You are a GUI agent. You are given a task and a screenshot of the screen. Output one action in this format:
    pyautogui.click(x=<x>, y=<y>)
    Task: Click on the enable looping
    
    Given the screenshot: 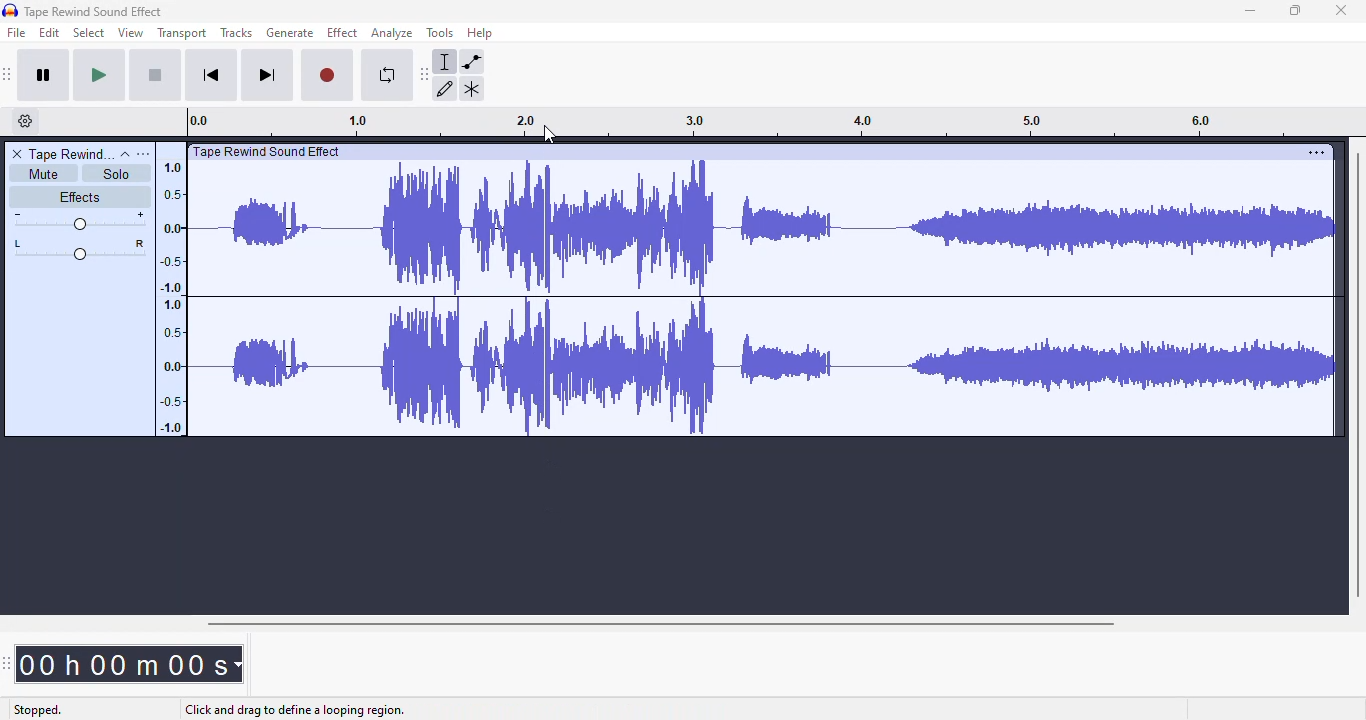 What is the action you would take?
    pyautogui.click(x=385, y=78)
    